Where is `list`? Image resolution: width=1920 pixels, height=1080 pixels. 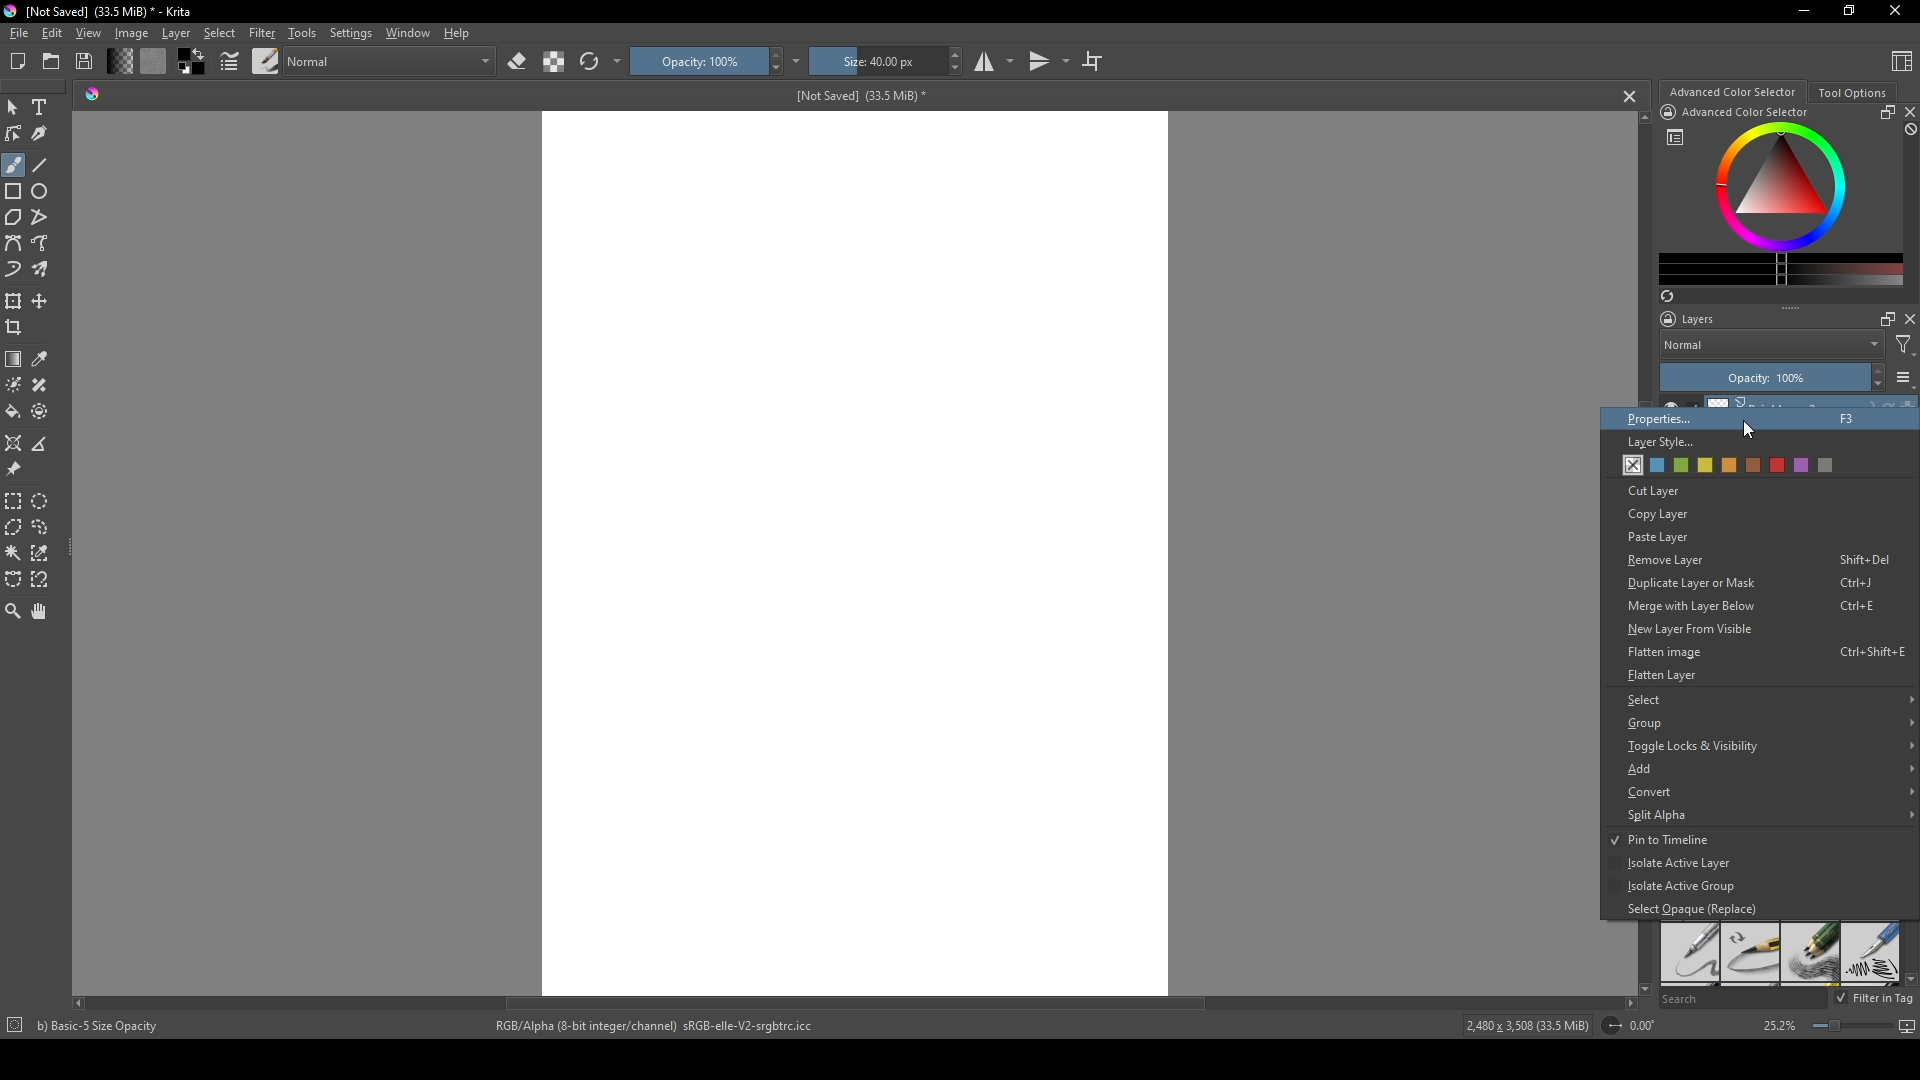 list is located at coordinates (1904, 377).